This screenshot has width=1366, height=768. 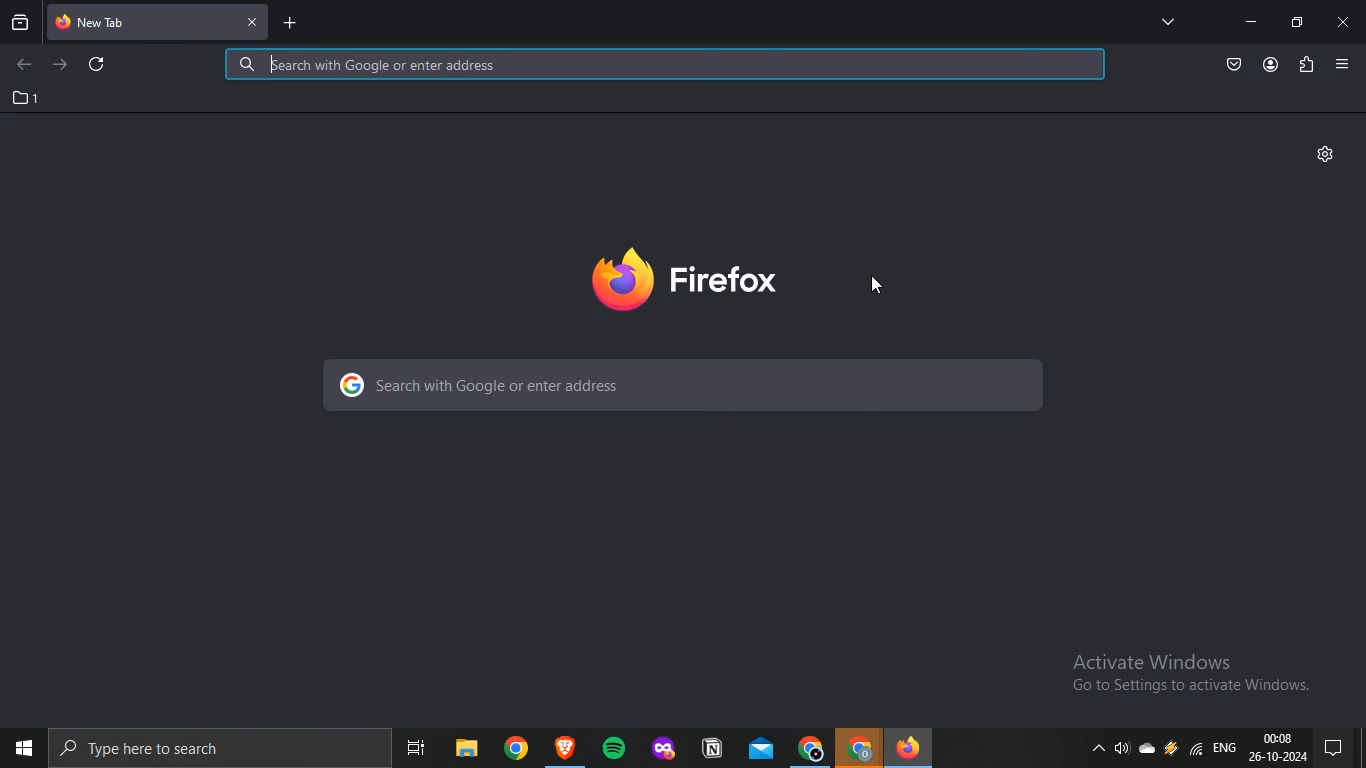 I want to click on sound, so click(x=1120, y=750).